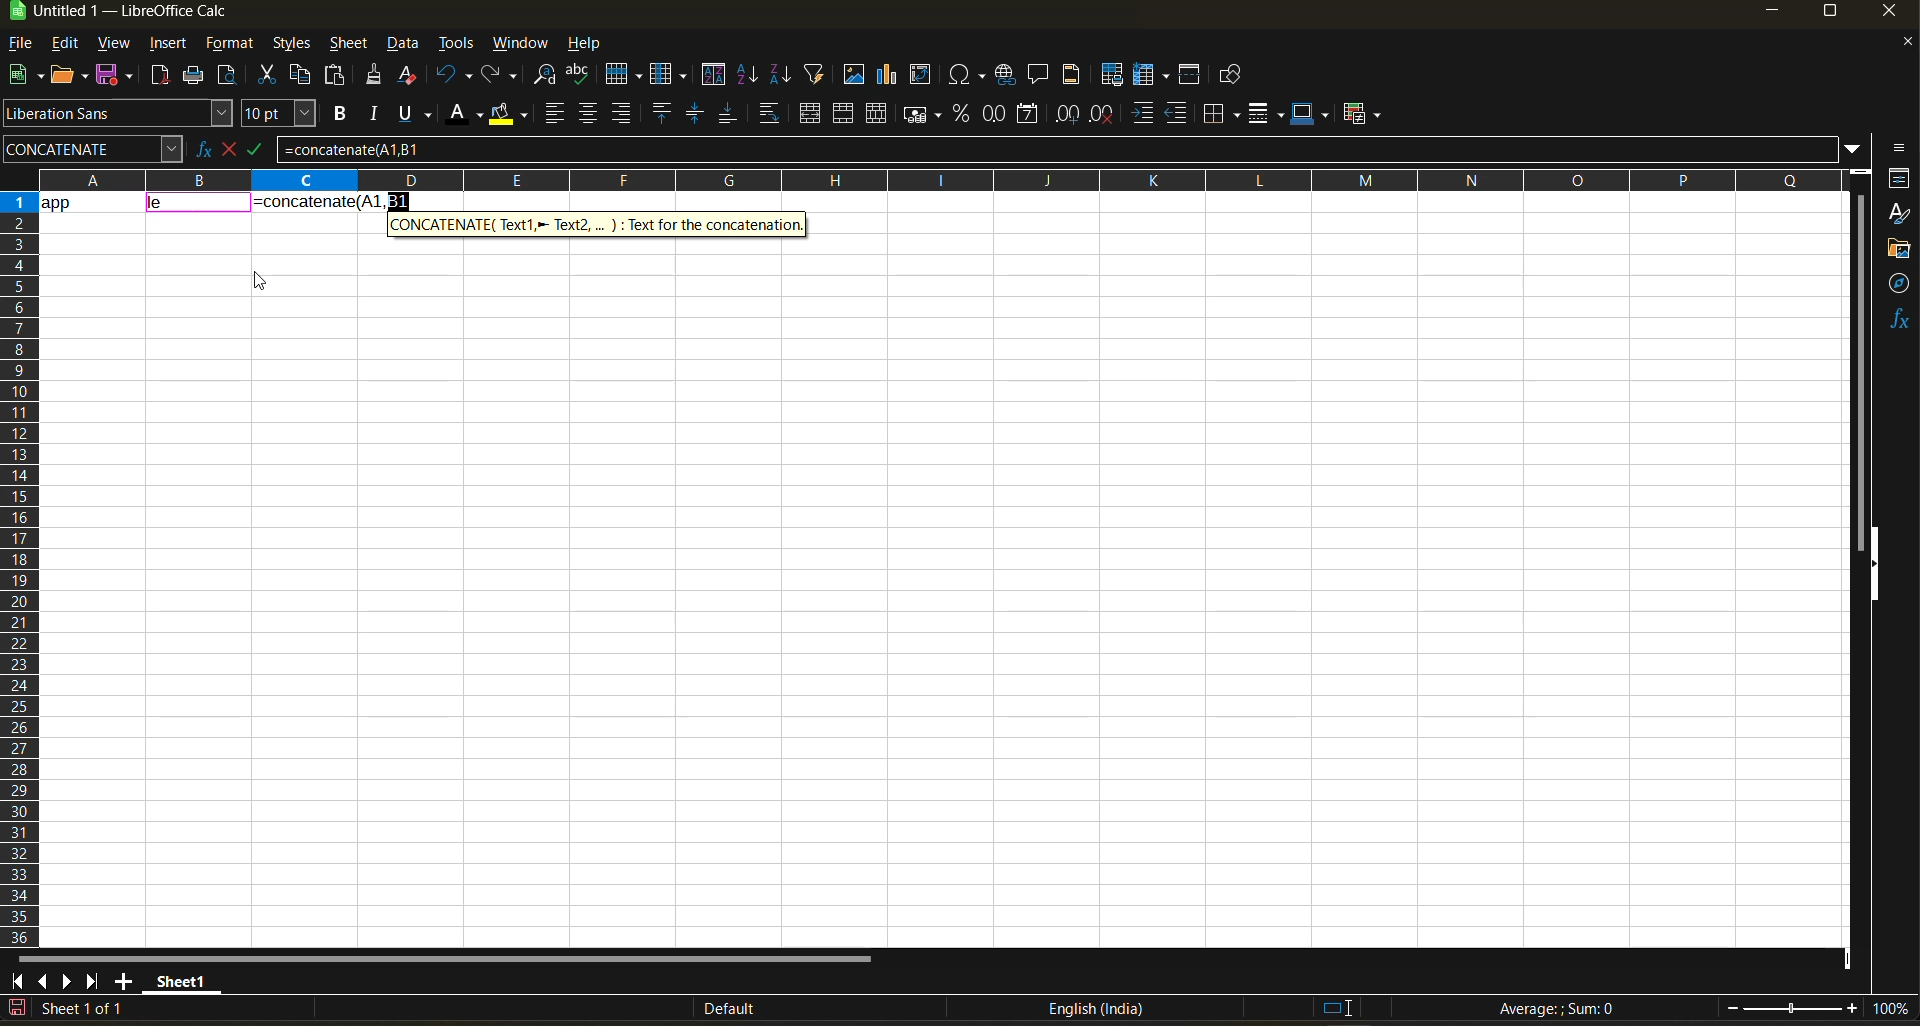  Describe the element at coordinates (71, 76) in the screenshot. I see `open` at that location.